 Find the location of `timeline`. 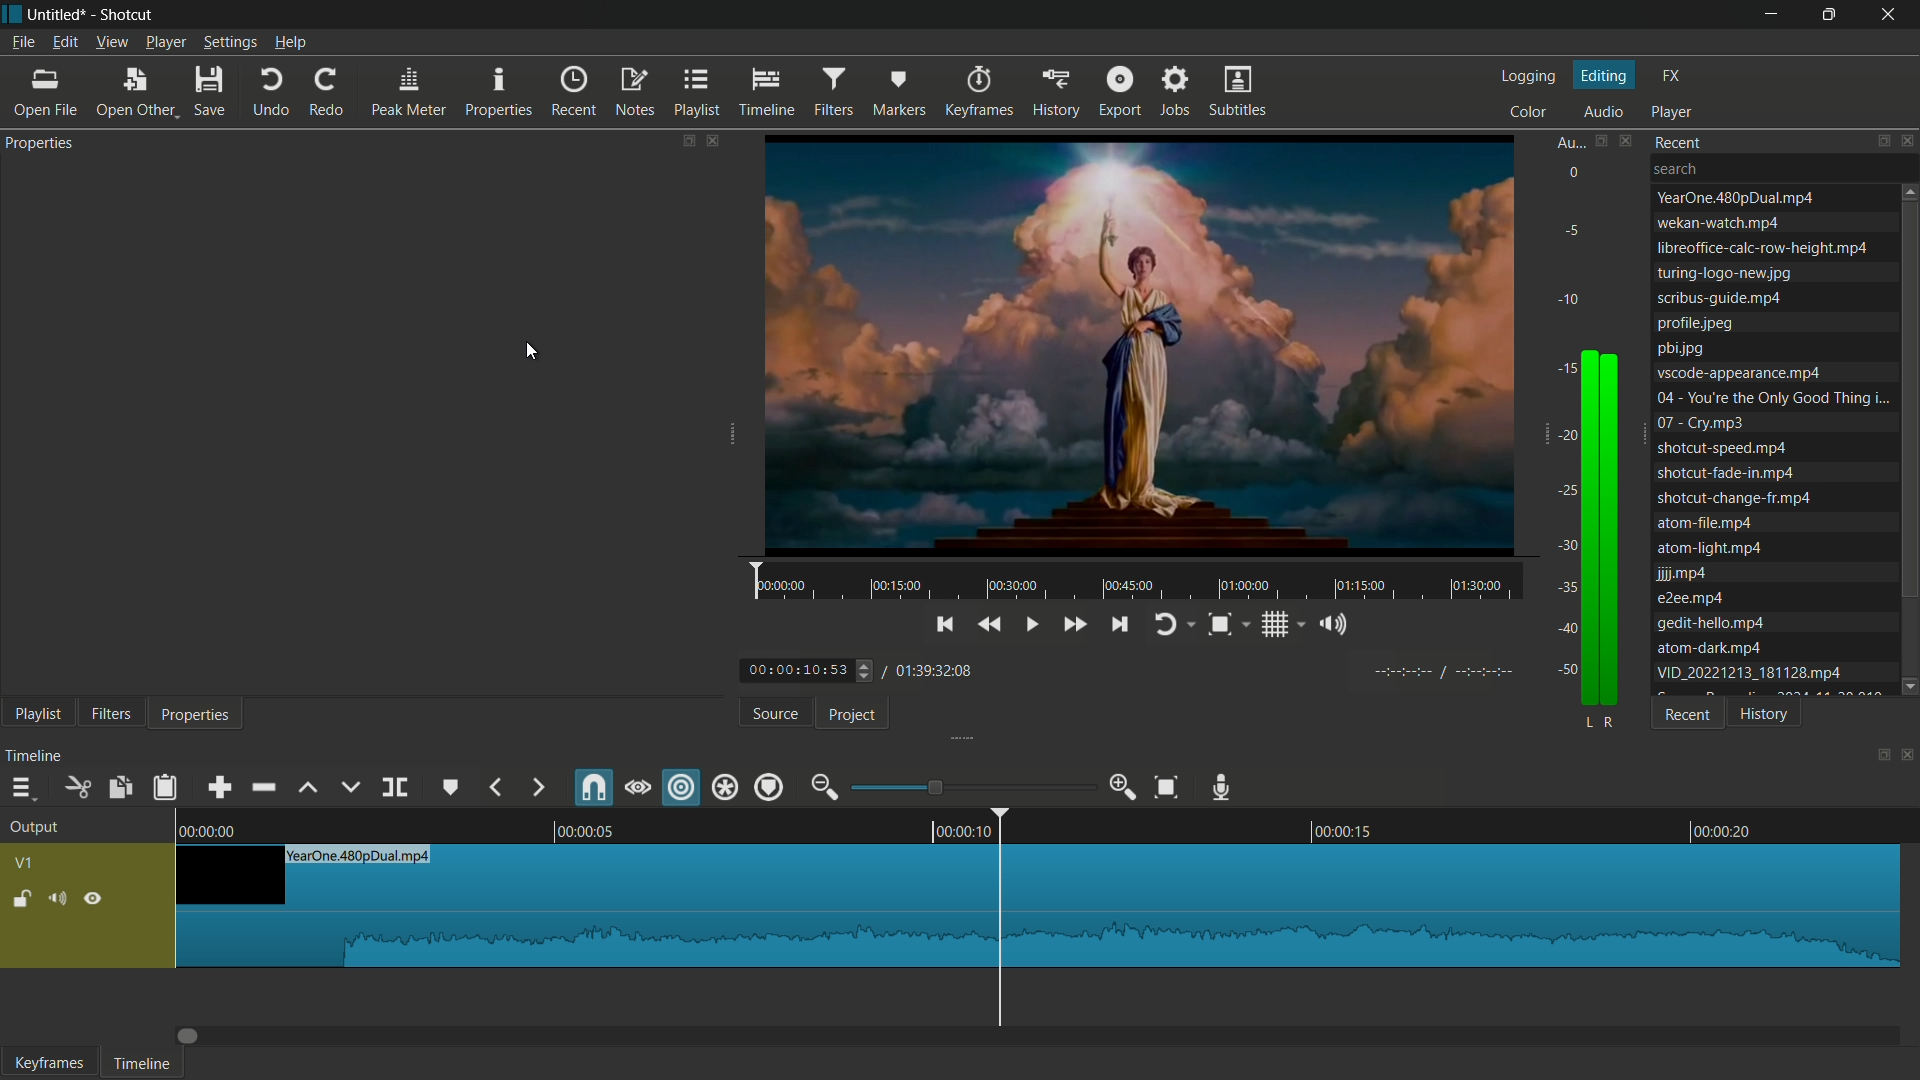

timeline is located at coordinates (35, 754).